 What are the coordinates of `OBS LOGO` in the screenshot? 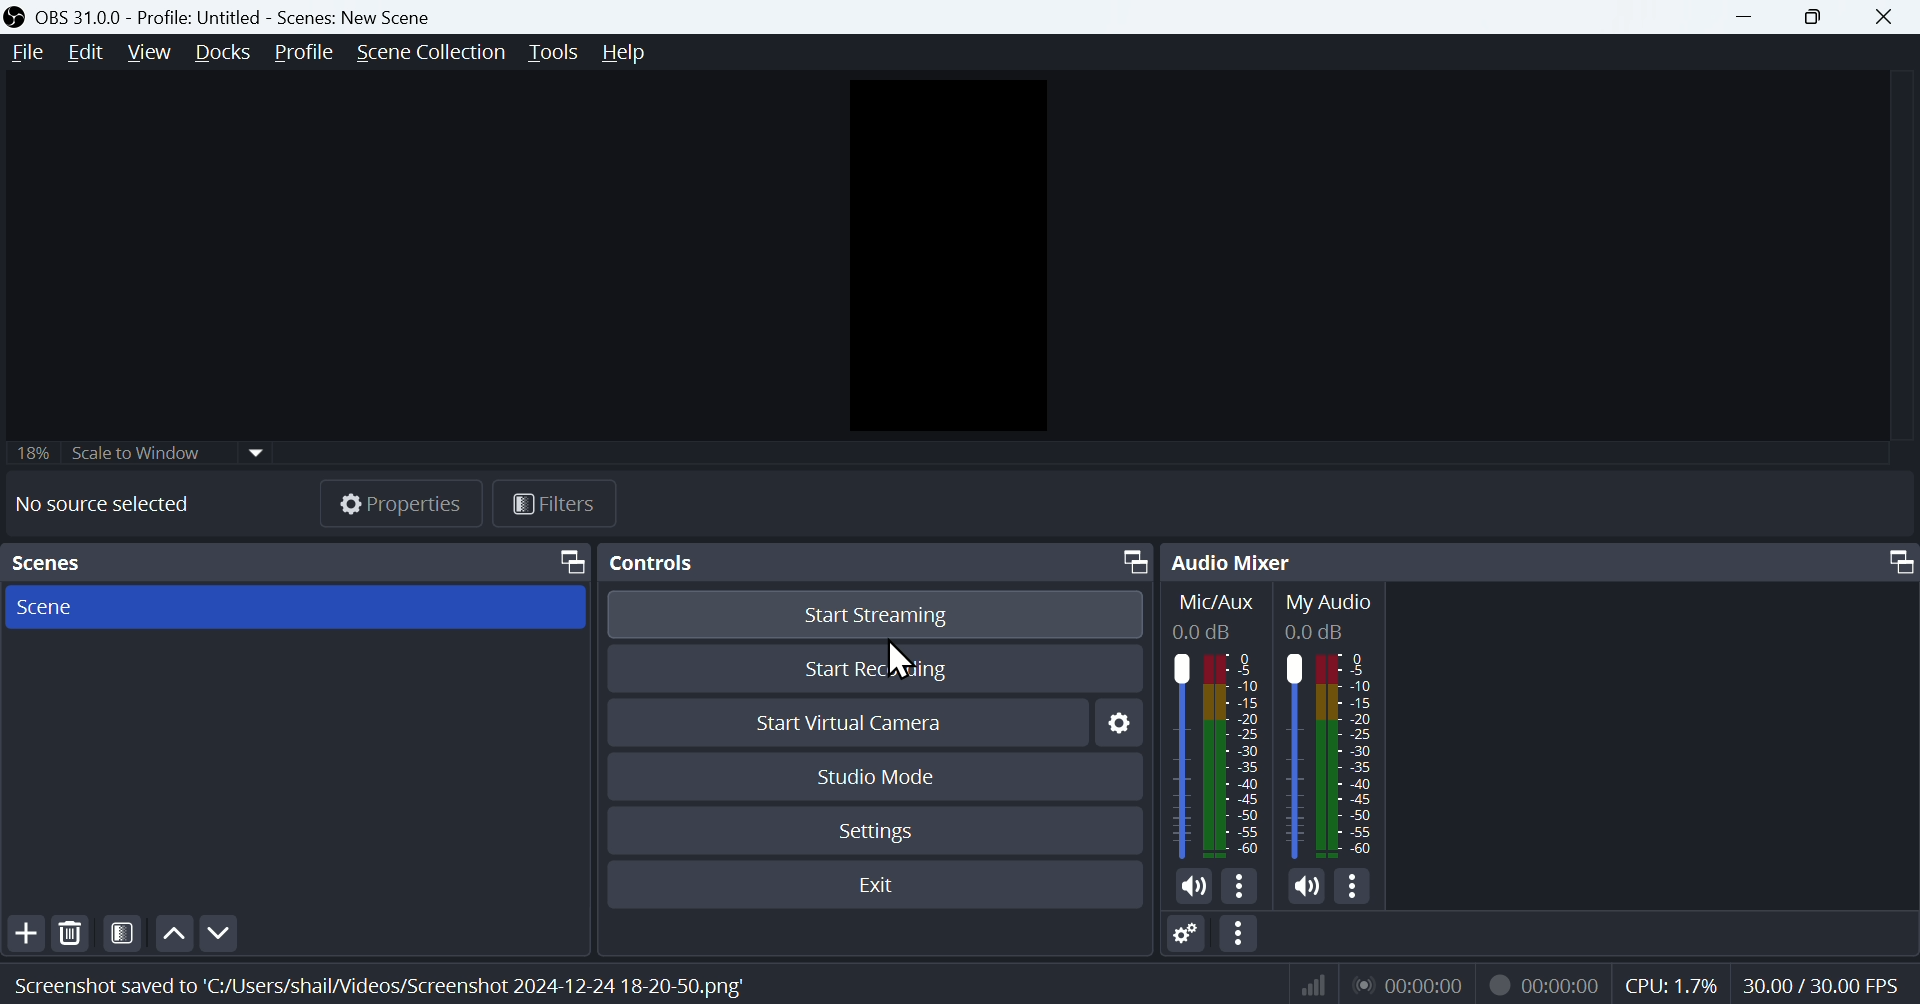 It's located at (14, 17).